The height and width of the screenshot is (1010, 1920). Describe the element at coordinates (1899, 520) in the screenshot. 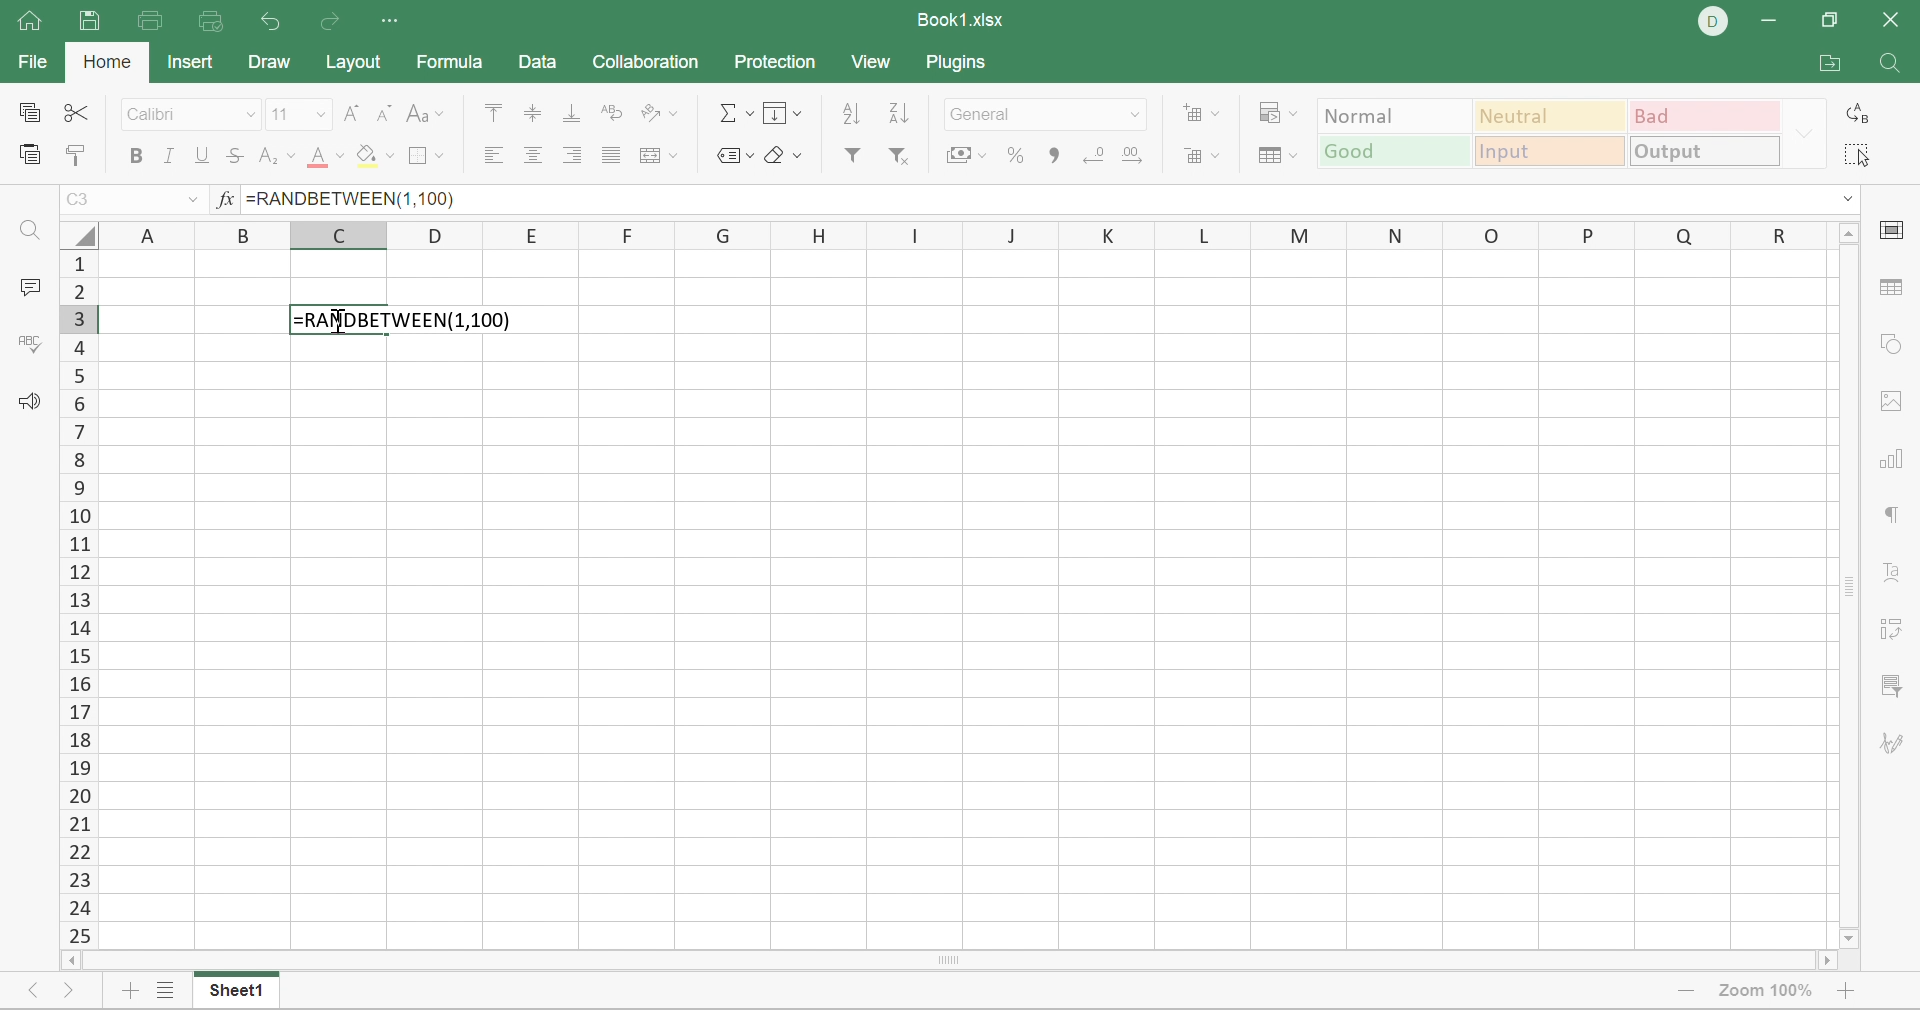

I see `paragraph settings` at that location.